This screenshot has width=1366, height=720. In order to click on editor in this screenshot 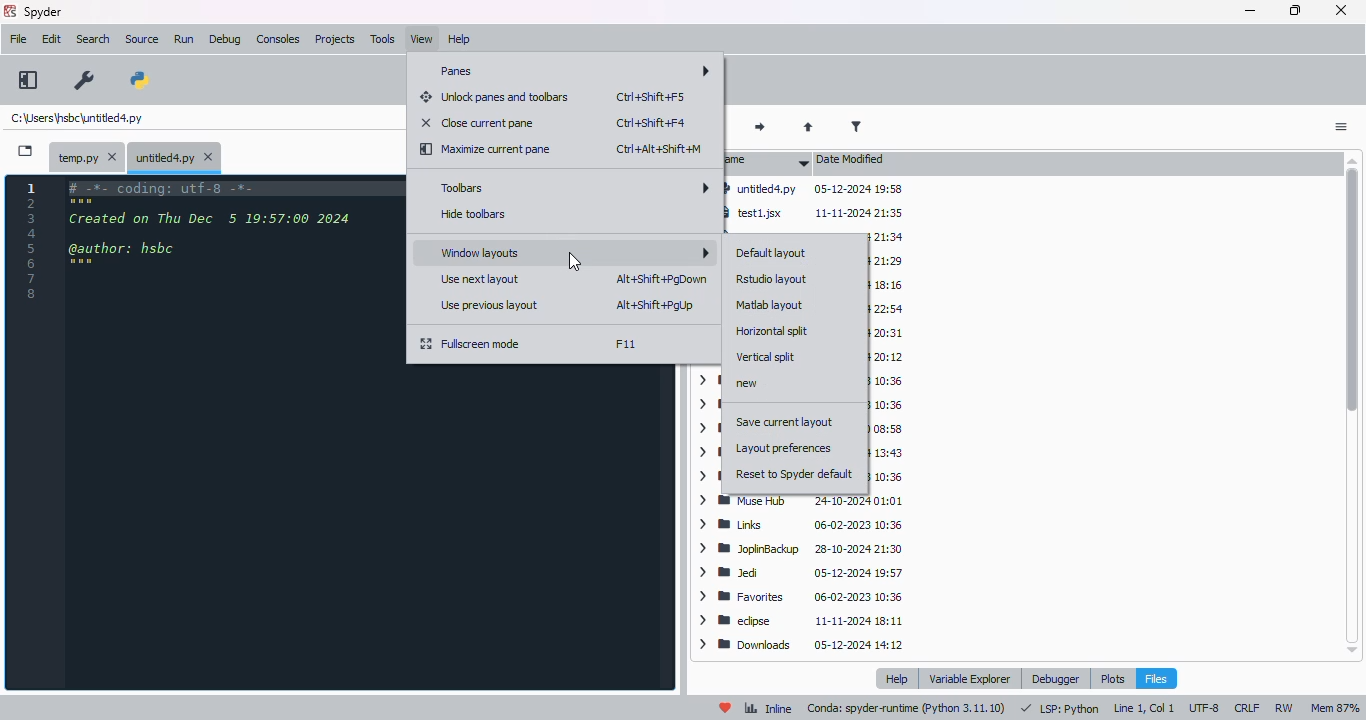, I will do `click(230, 431)`.